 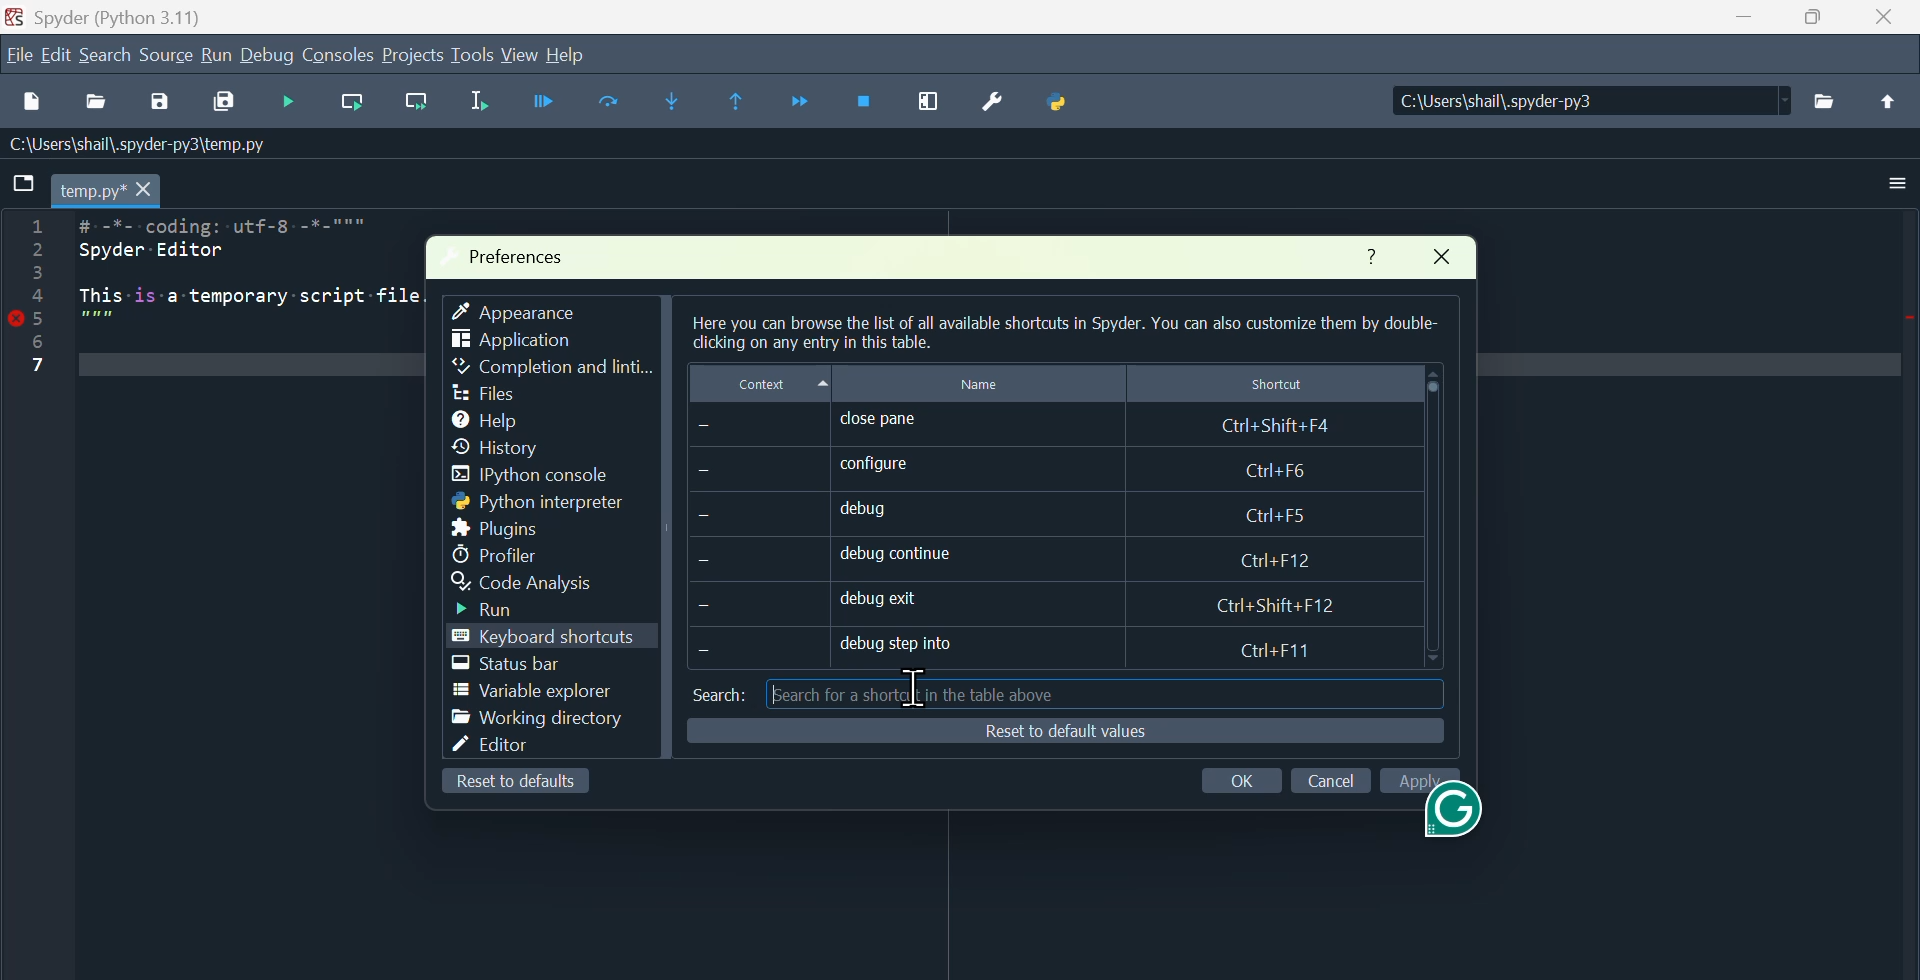 What do you see at coordinates (124, 16) in the screenshot?
I see `Spyder` at bounding box center [124, 16].